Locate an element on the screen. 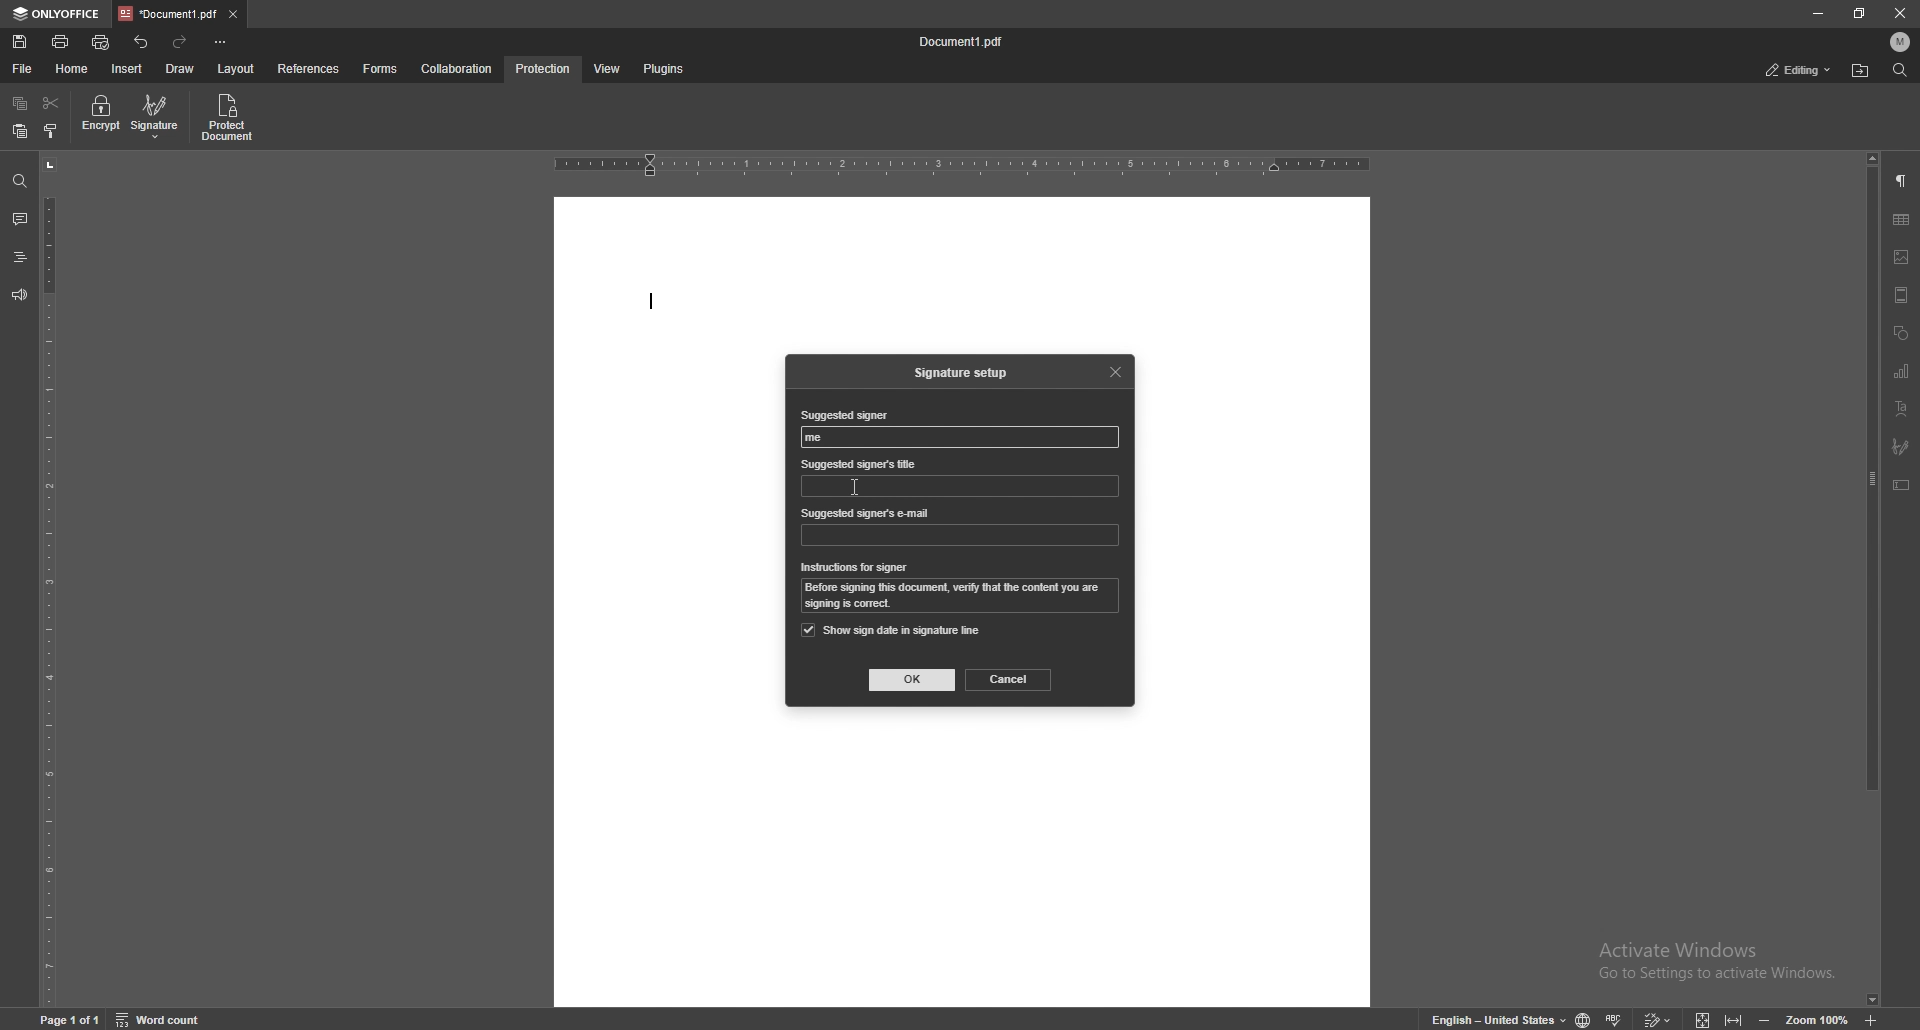  paragraph is located at coordinates (1901, 182).